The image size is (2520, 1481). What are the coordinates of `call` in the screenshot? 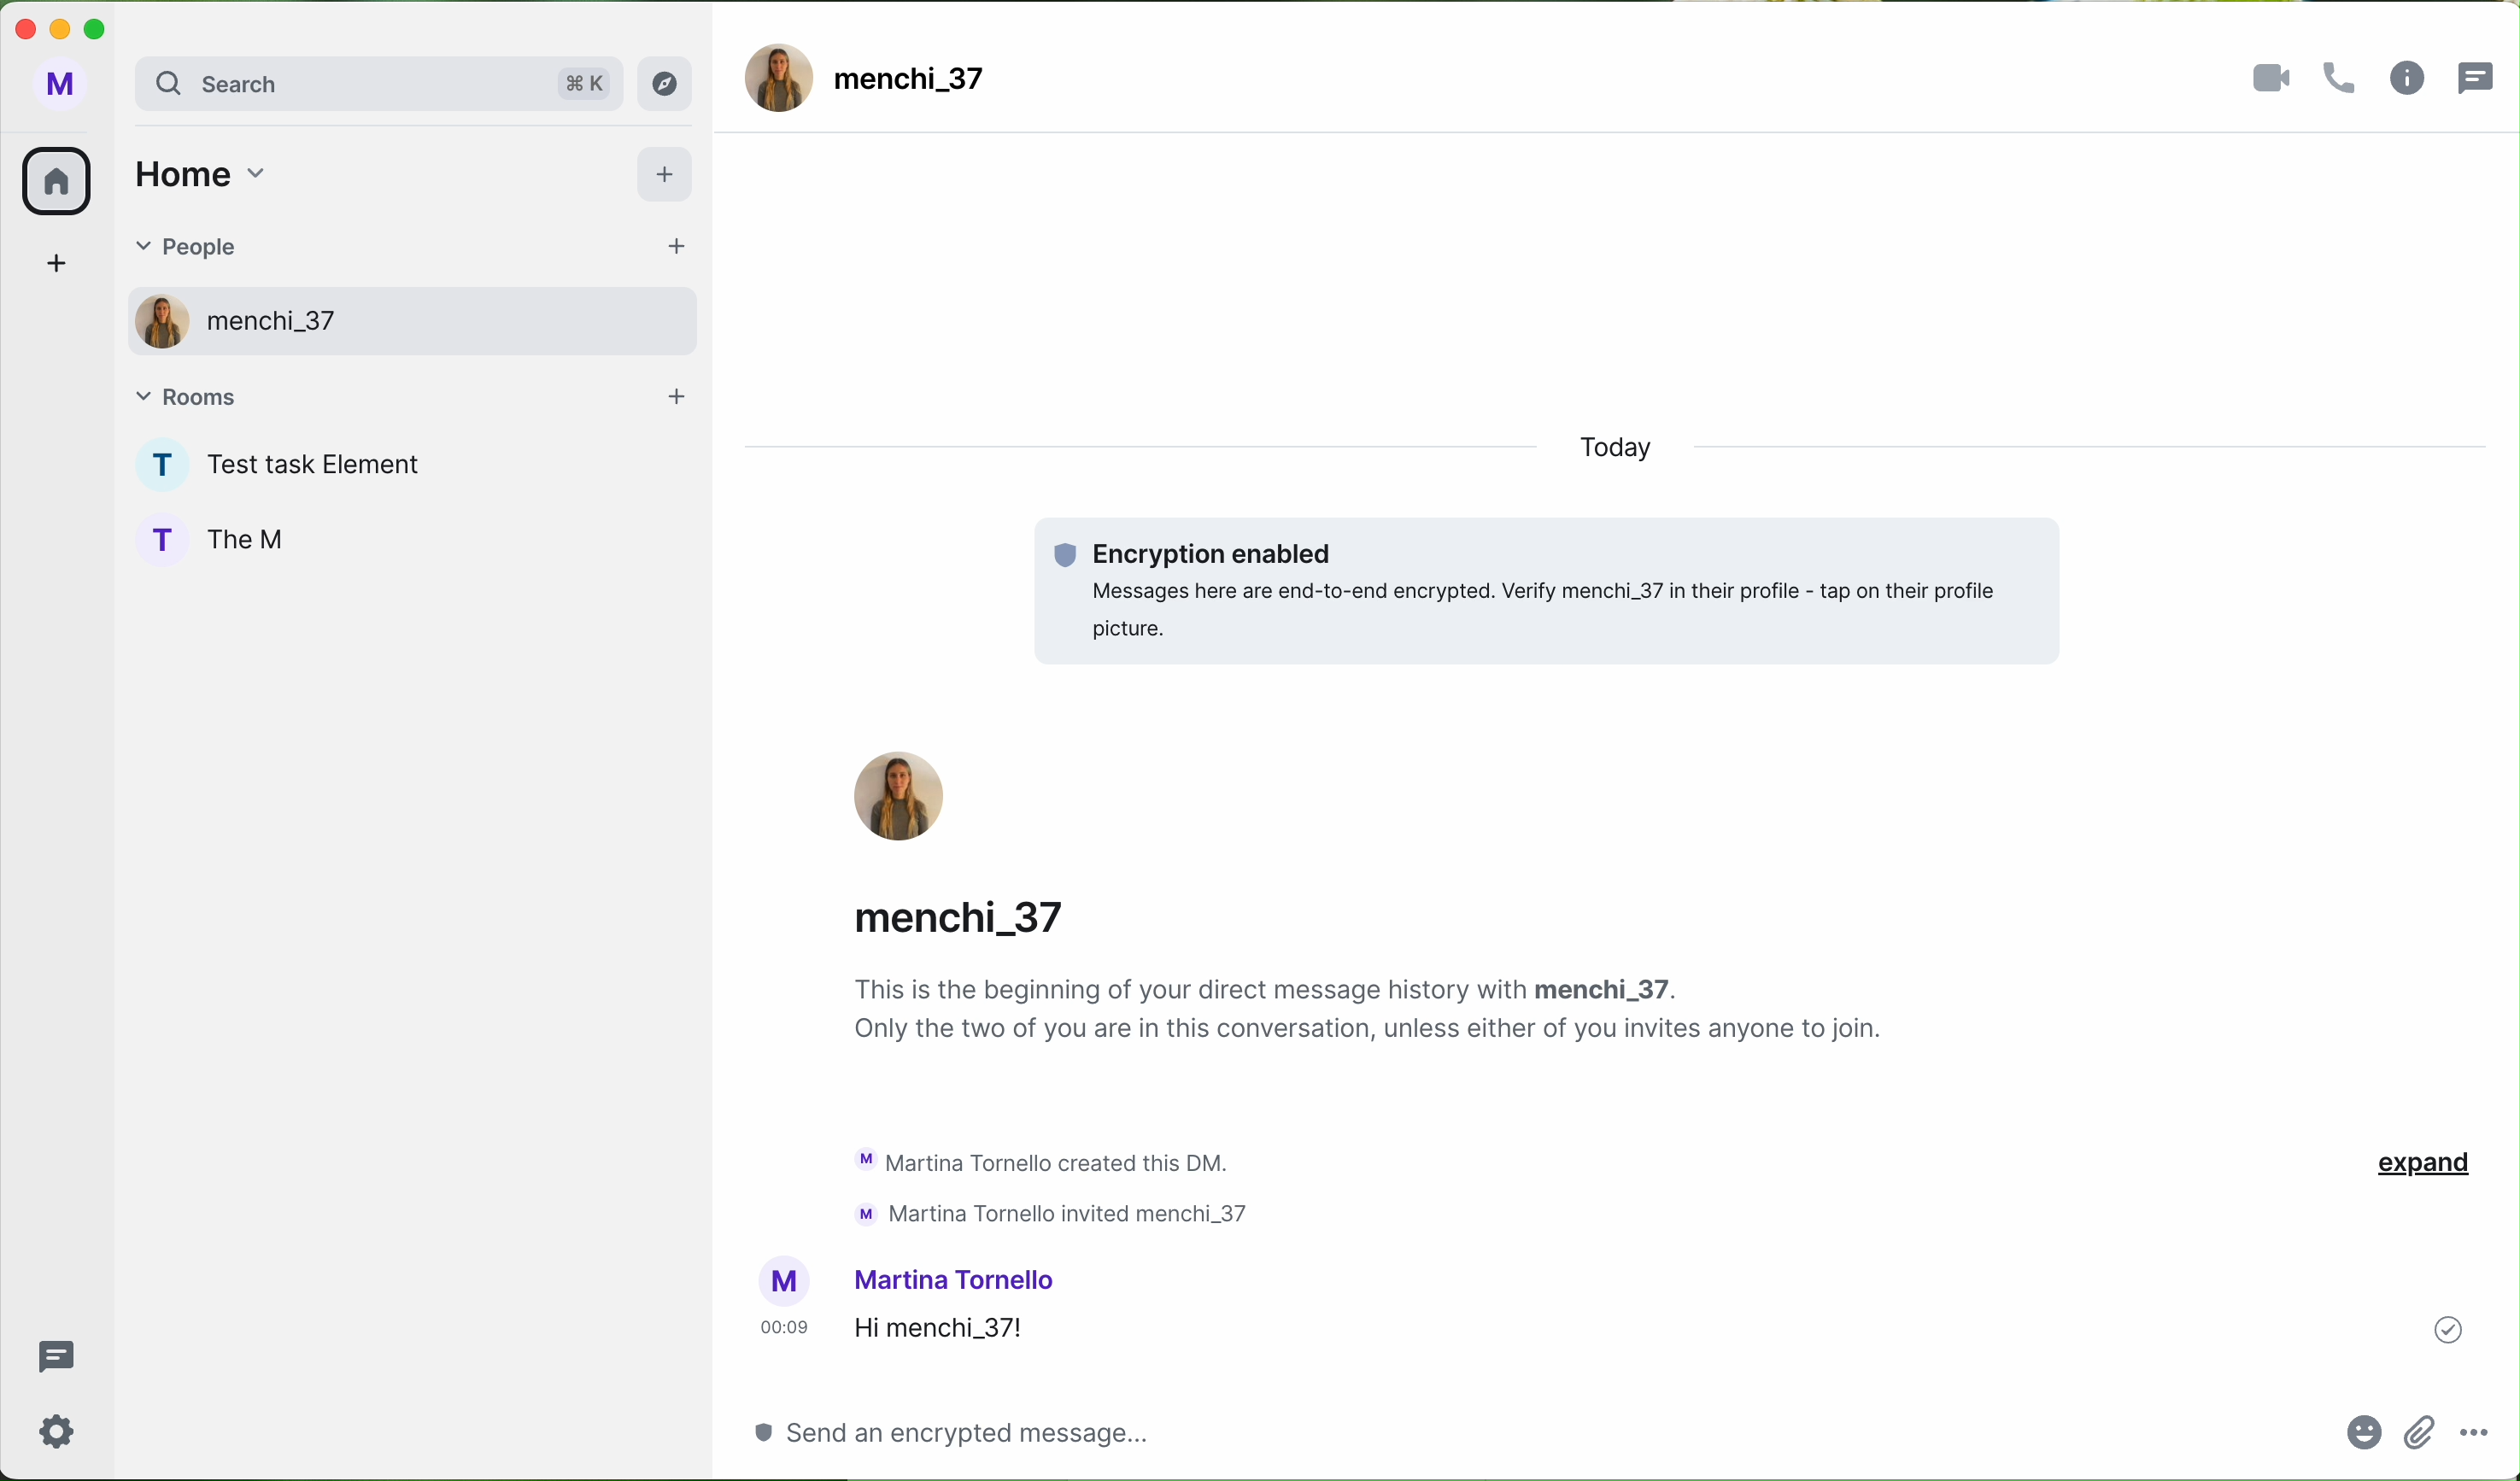 It's located at (2345, 79).